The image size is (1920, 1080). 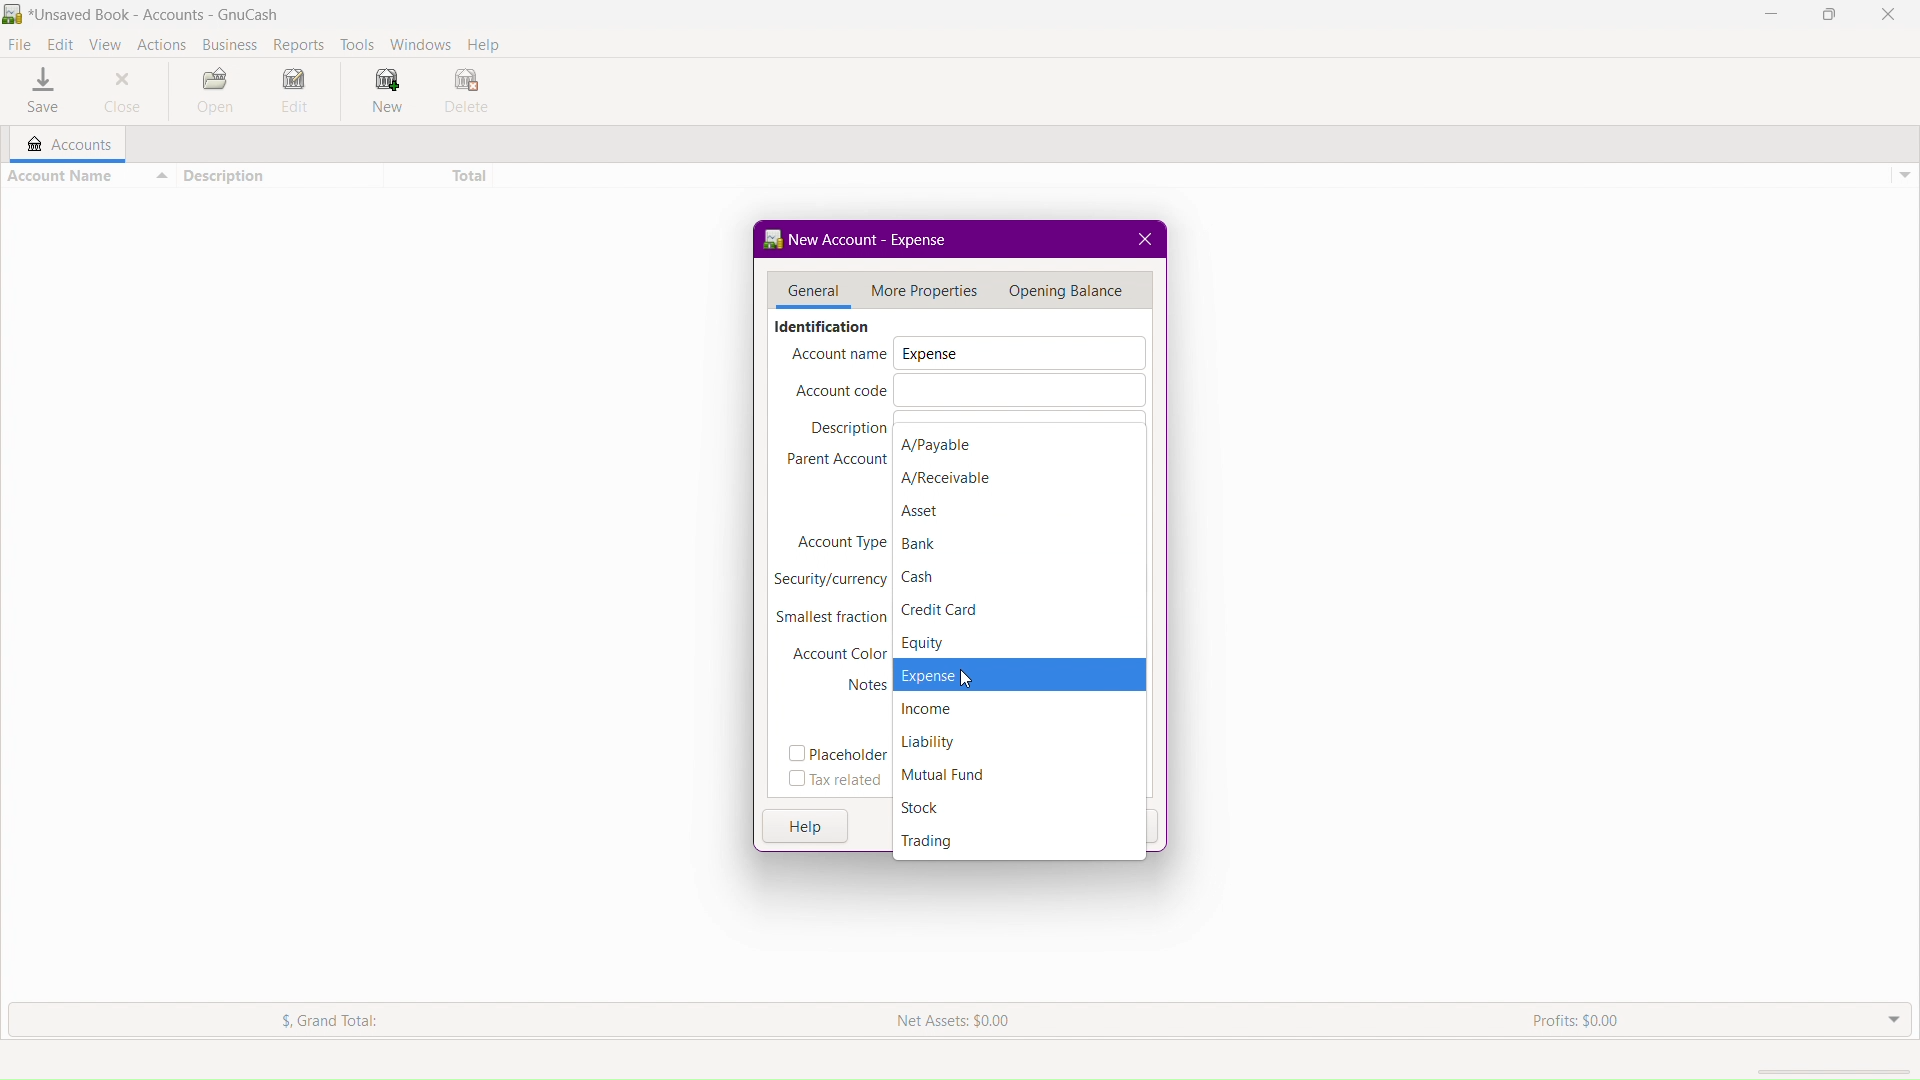 What do you see at coordinates (957, 1021) in the screenshot?
I see `Net Assets: $0.00` at bounding box center [957, 1021].